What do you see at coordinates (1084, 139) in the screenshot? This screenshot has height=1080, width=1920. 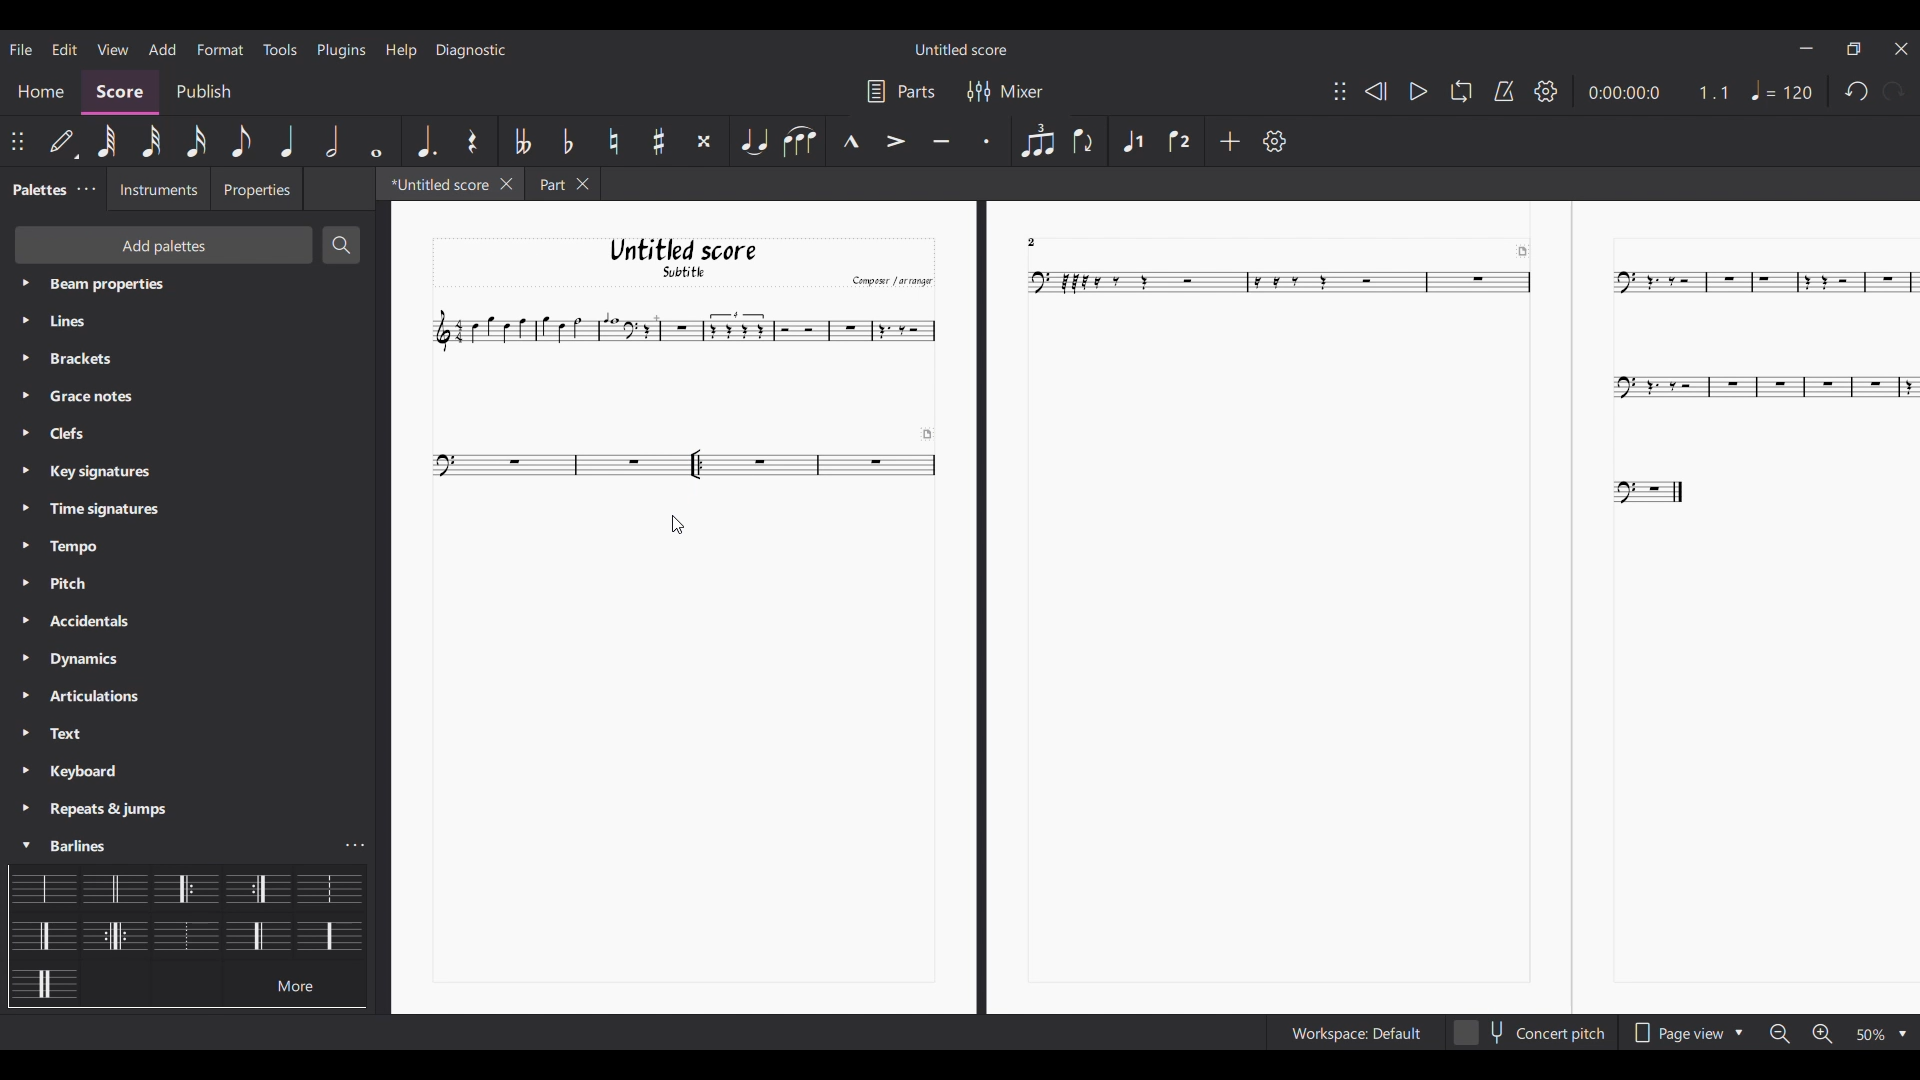 I see `Flip direction` at bounding box center [1084, 139].